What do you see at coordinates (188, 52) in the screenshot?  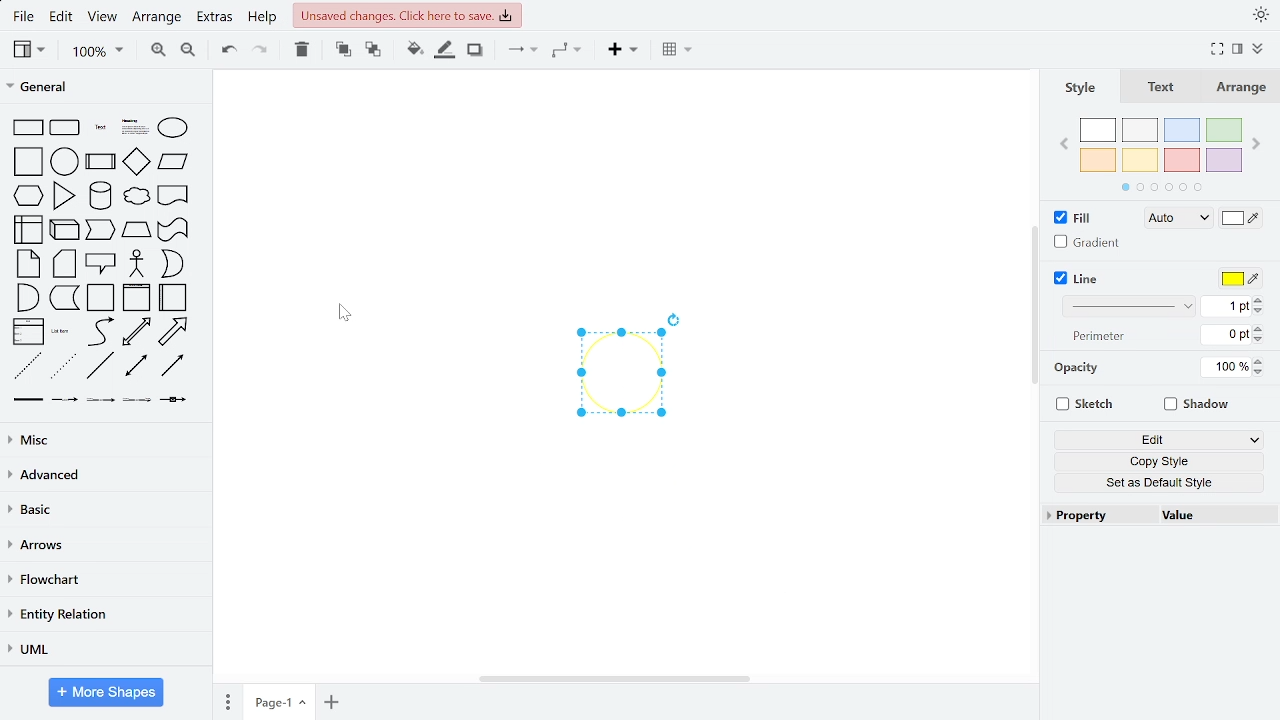 I see `zoom out` at bounding box center [188, 52].